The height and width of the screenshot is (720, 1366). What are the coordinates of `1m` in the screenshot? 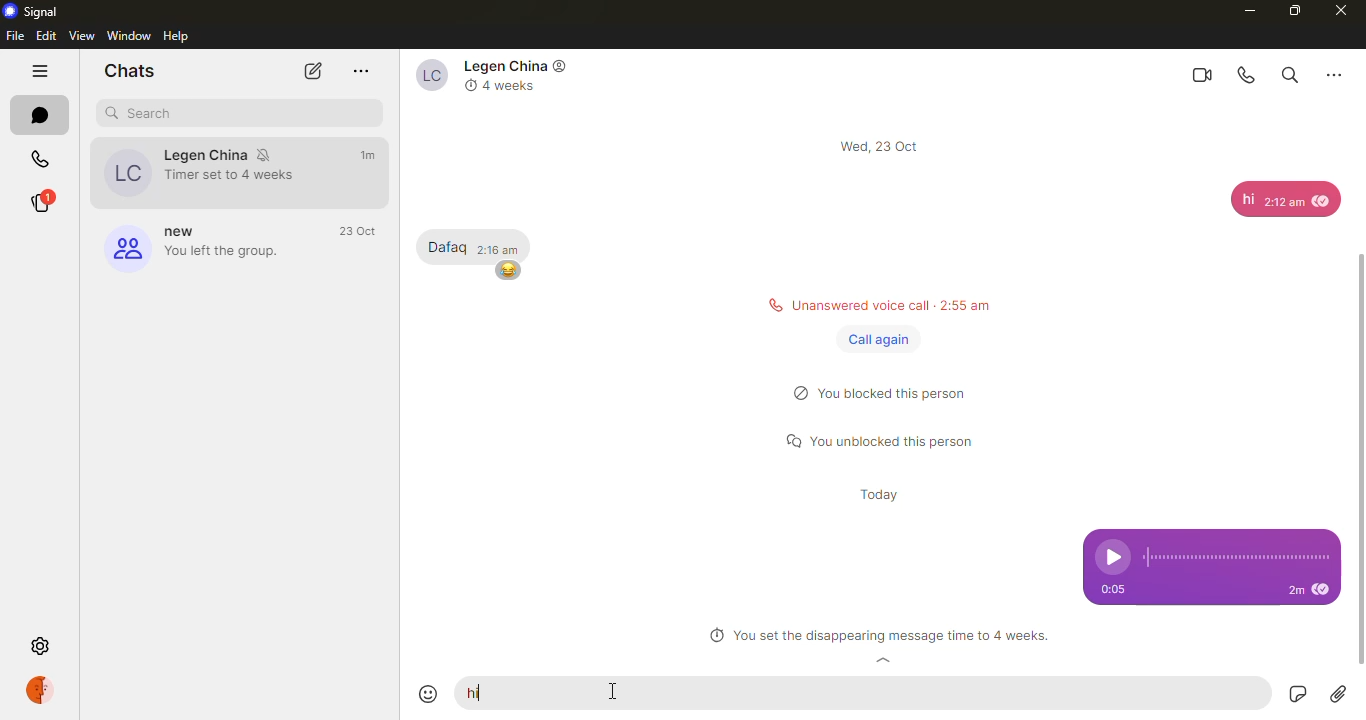 It's located at (370, 155).